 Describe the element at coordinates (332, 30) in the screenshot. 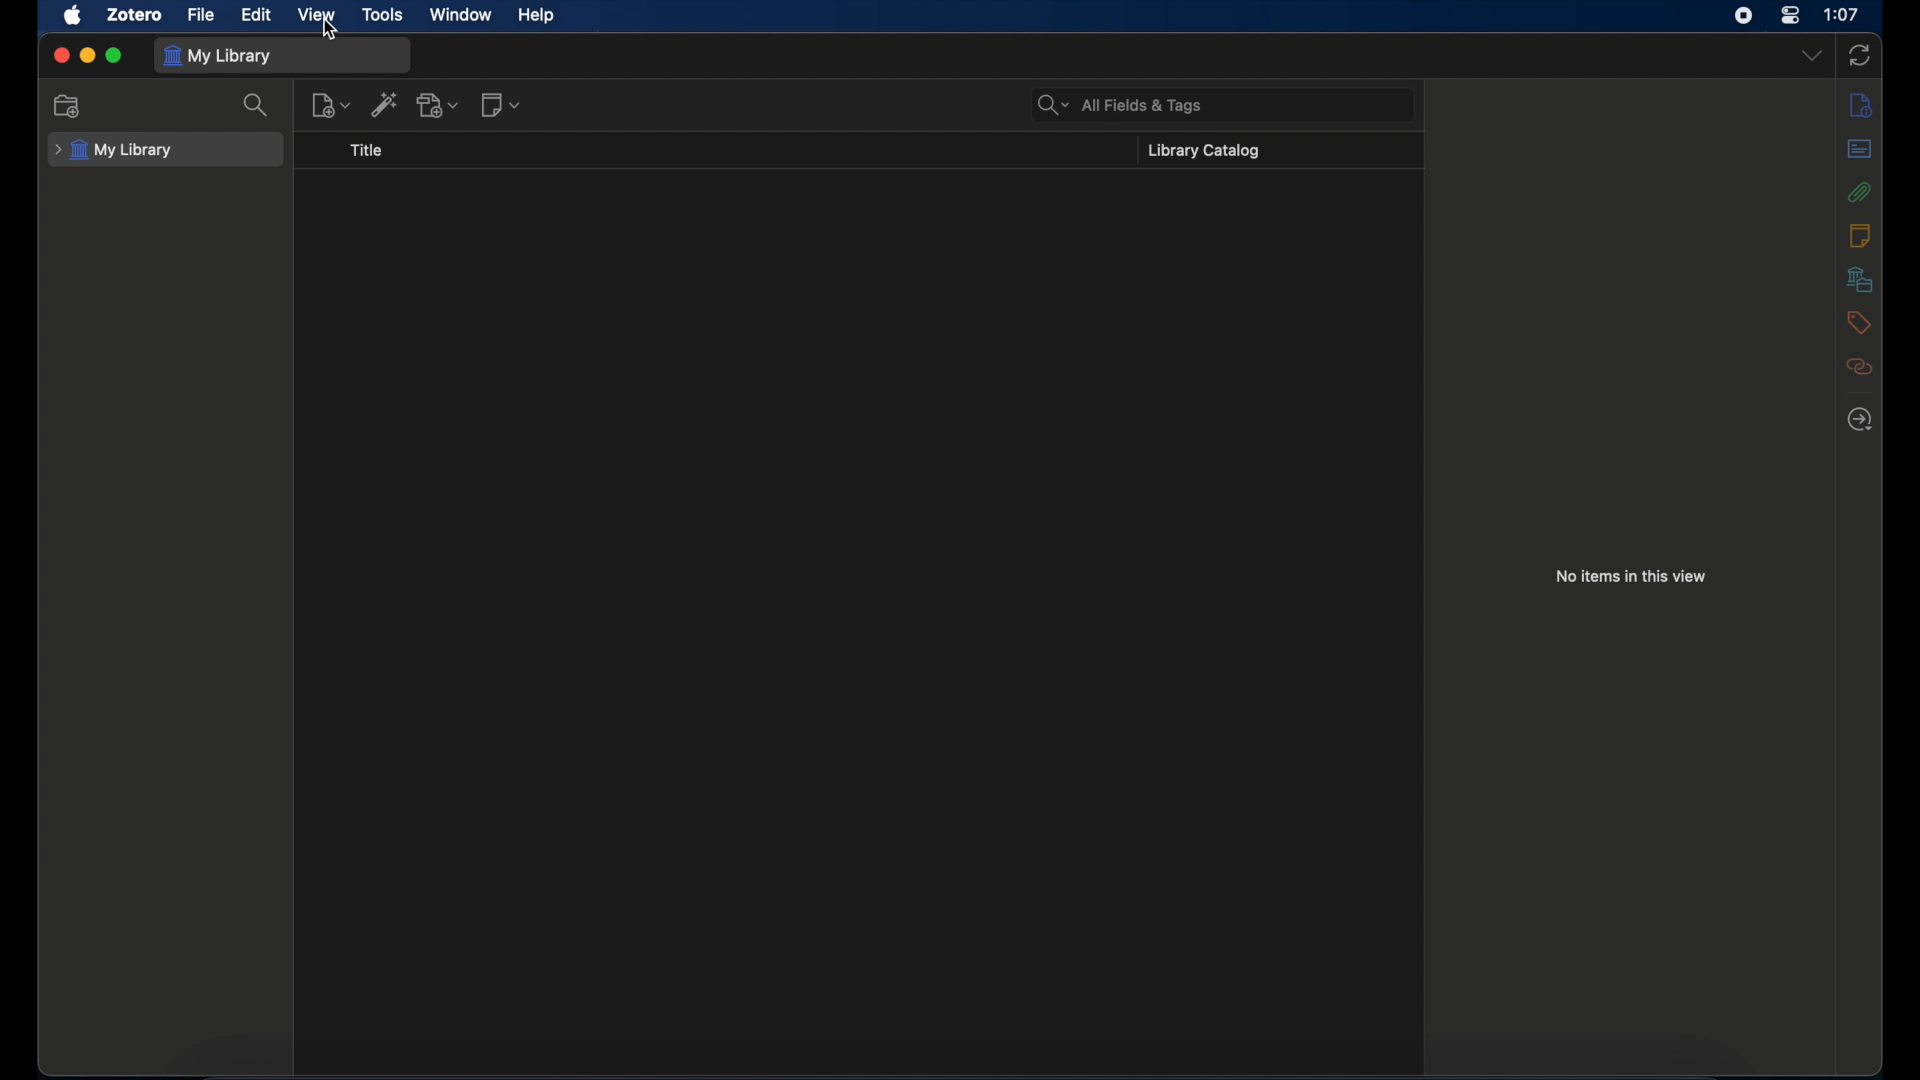

I see `cursor` at that location.